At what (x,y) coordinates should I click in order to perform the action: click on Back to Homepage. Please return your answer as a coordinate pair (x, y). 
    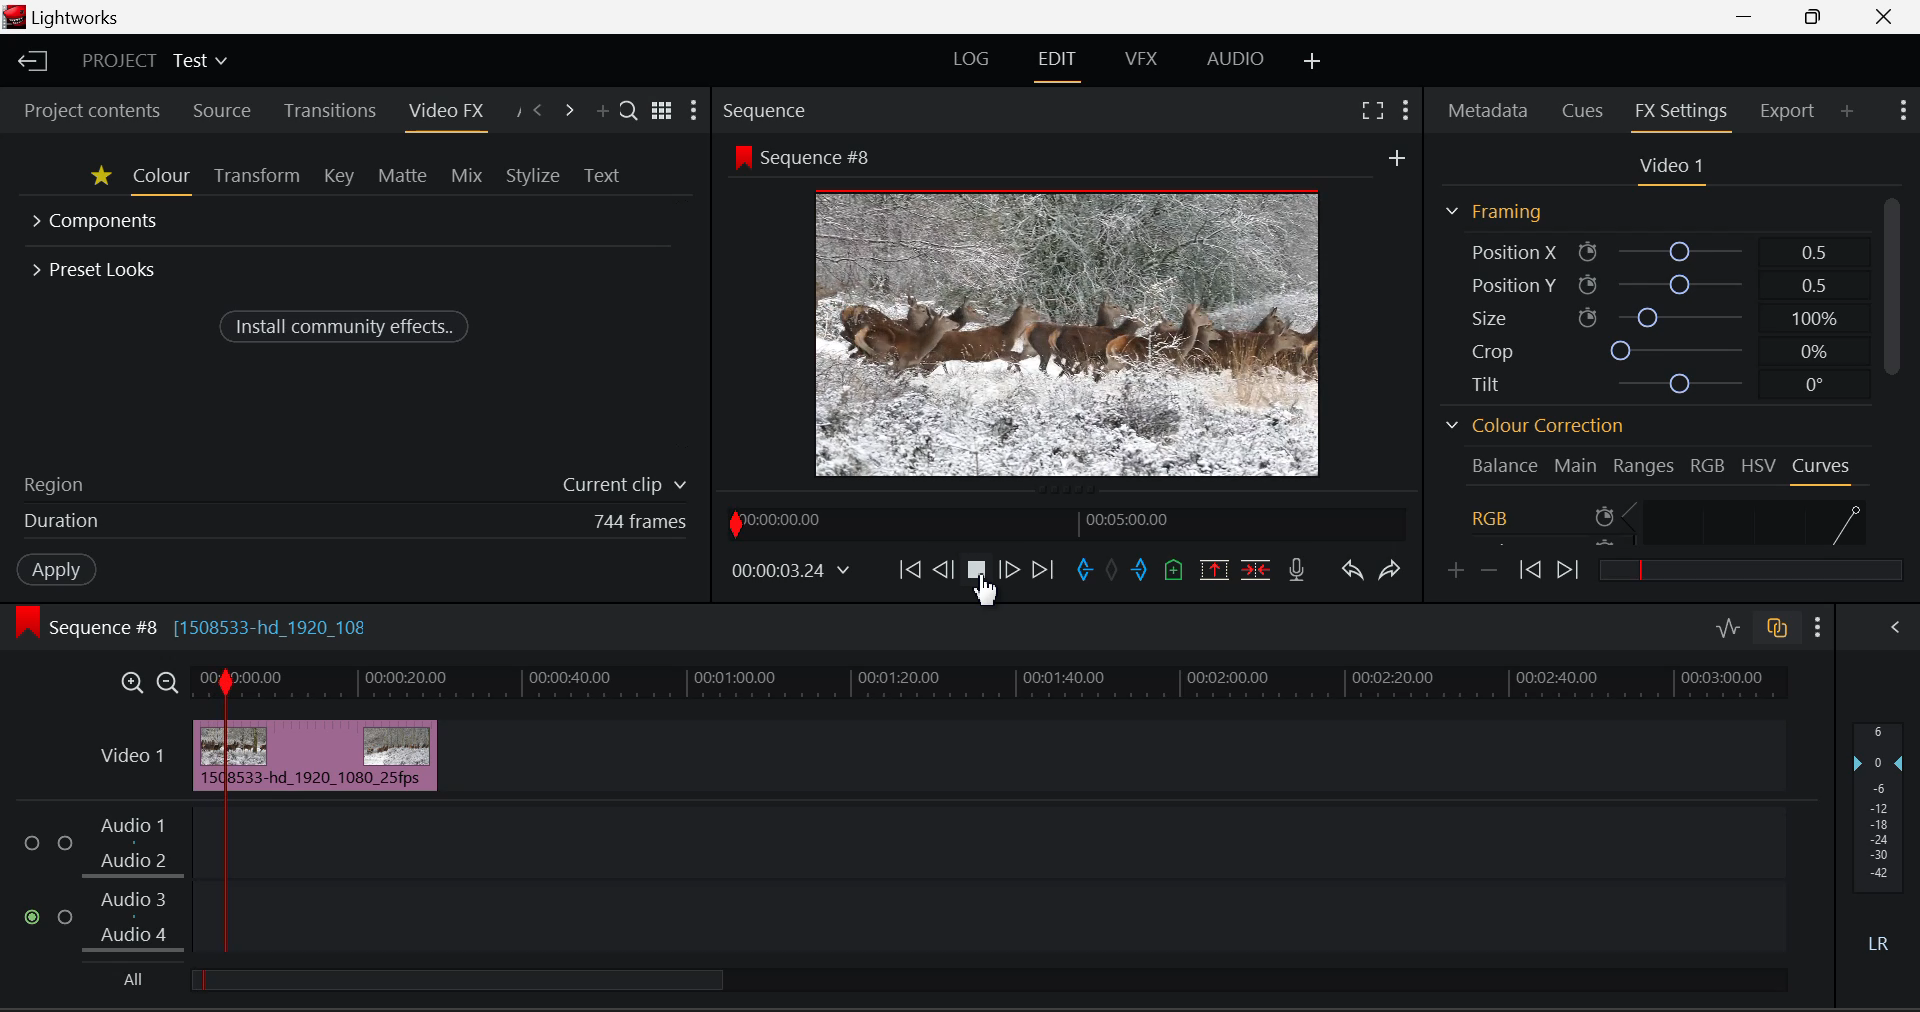
    Looking at the image, I should click on (29, 61).